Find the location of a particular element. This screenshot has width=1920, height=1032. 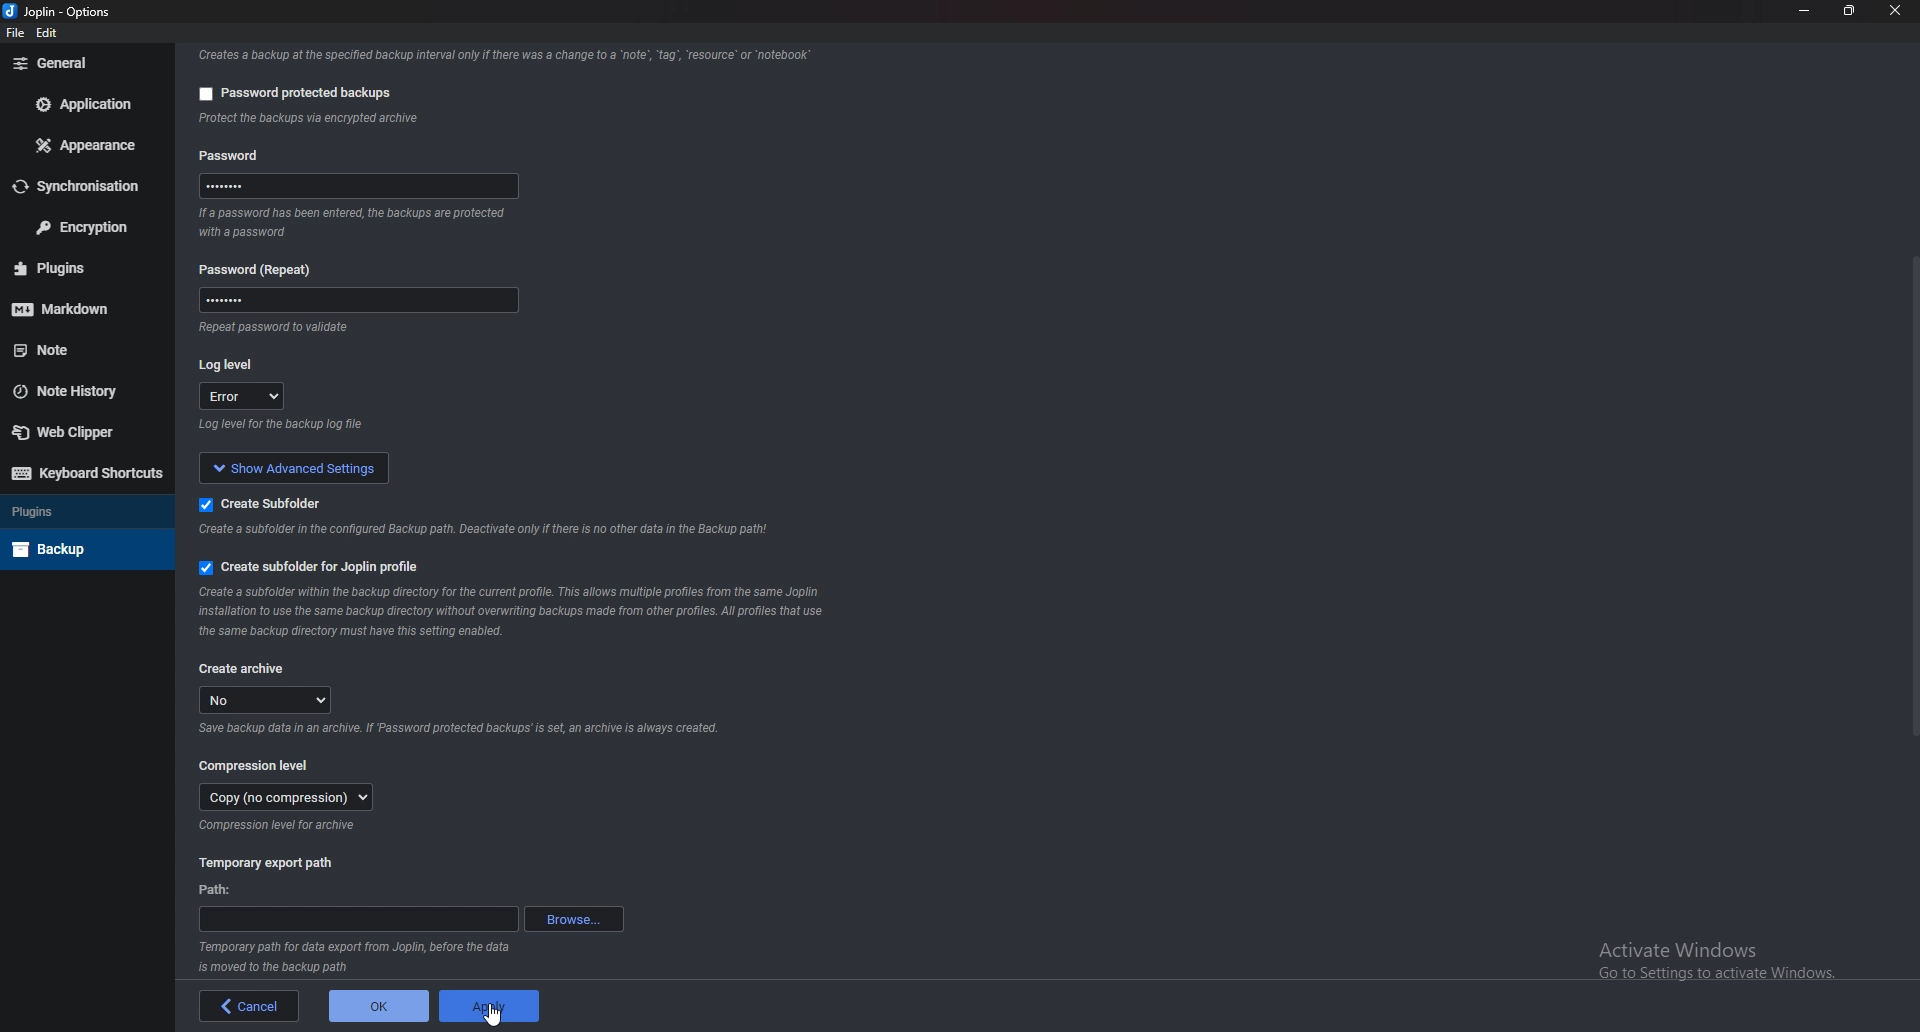

options is located at coordinates (91, 11).